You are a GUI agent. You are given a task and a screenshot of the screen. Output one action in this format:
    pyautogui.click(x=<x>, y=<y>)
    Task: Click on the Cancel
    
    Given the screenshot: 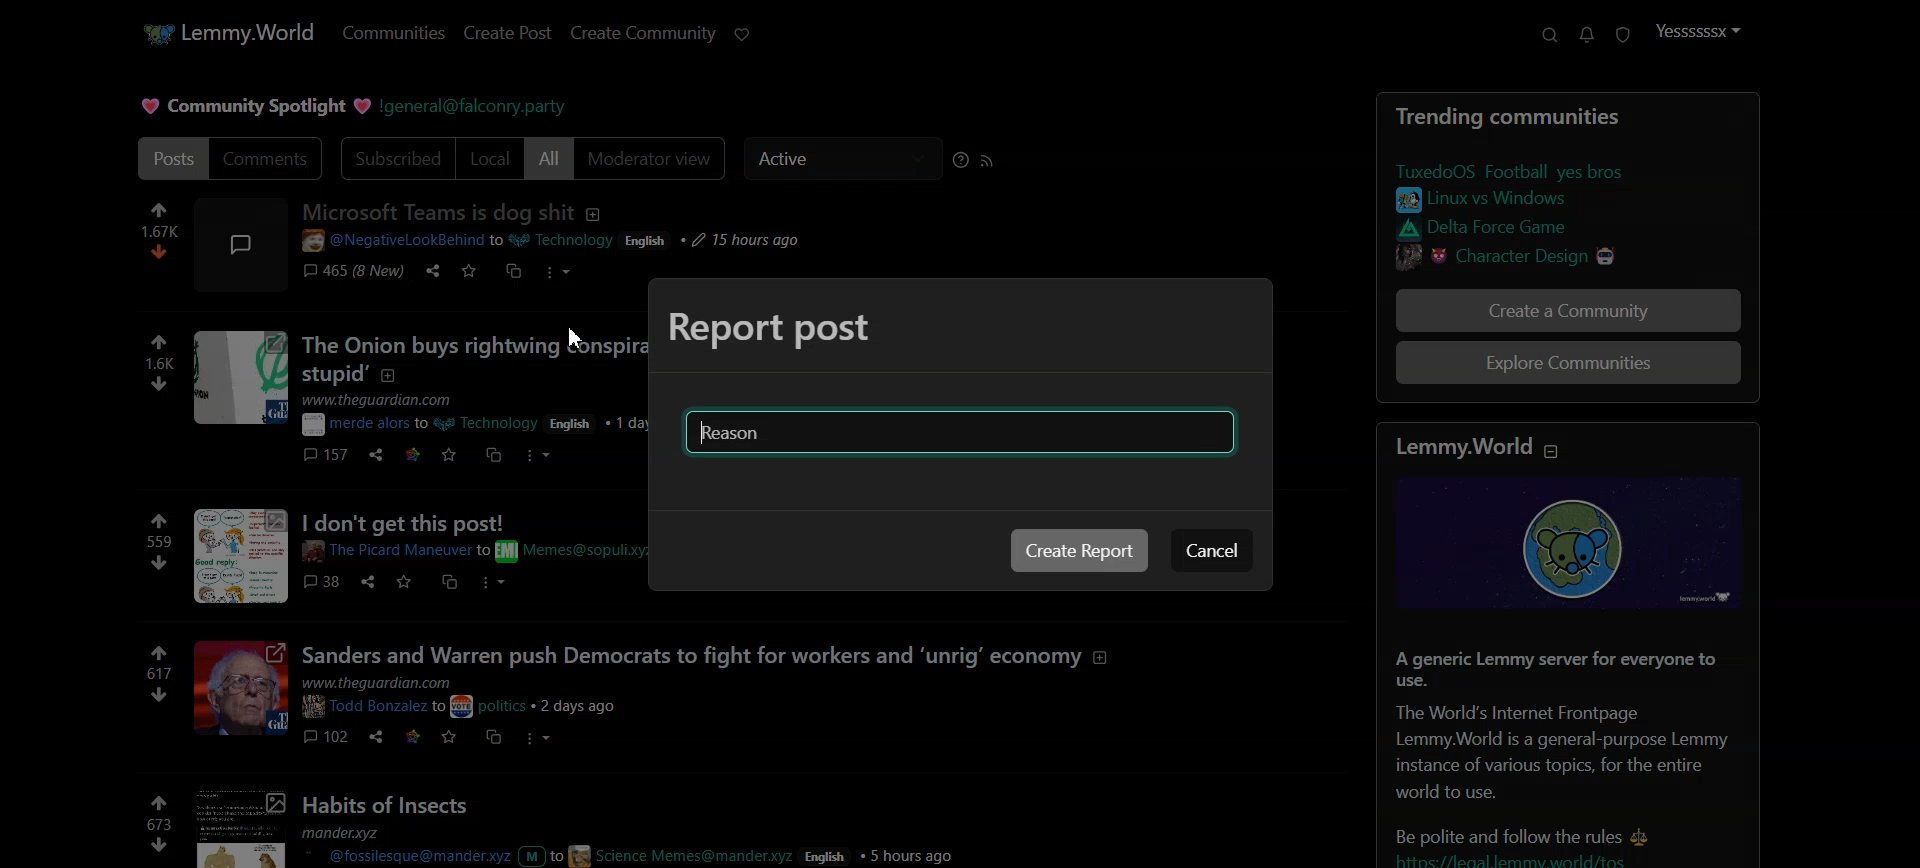 What is the action you would take?
    pyautogui.click(x=1212, y=549)
    